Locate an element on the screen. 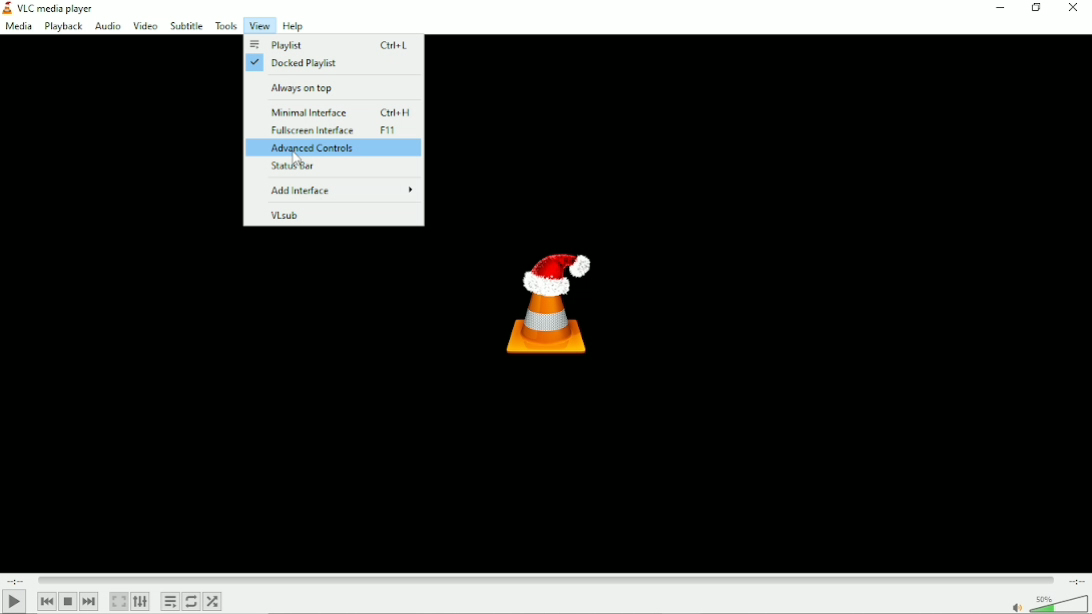 This screenshot has width=1092, height=614. Minimize is located at coordinates (999, 8).